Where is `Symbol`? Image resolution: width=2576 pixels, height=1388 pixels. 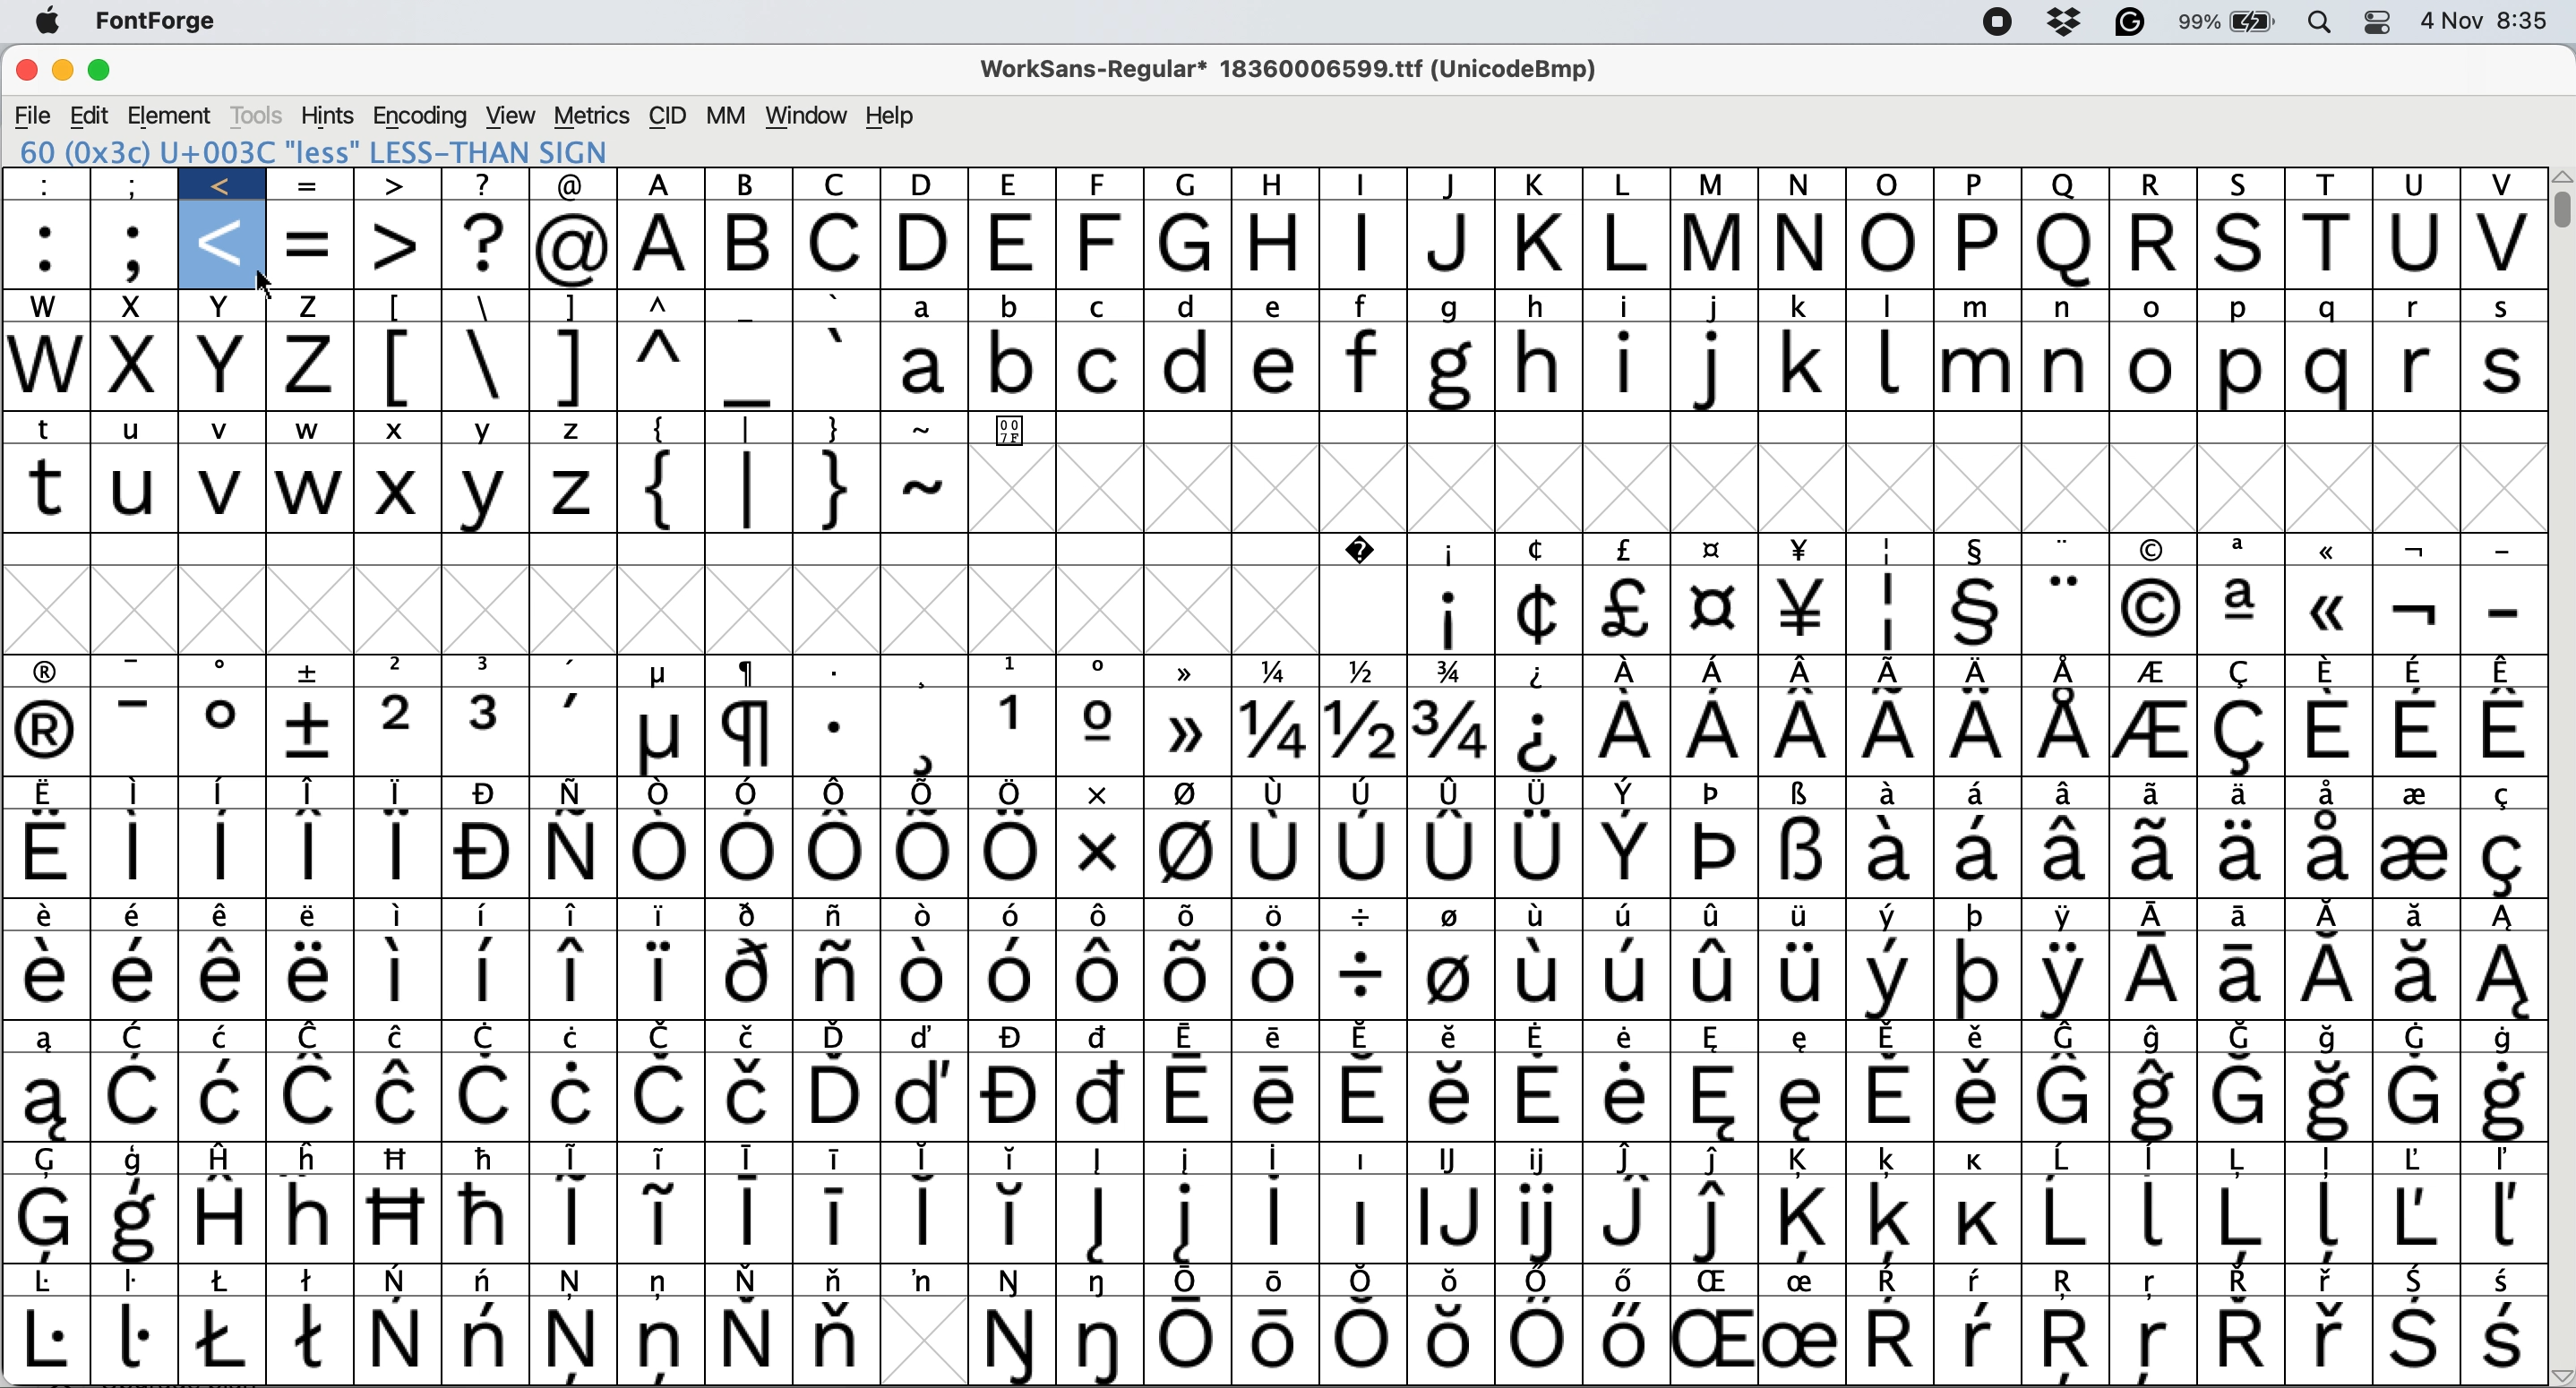 Symbol is located at coordinates (2160, 547).